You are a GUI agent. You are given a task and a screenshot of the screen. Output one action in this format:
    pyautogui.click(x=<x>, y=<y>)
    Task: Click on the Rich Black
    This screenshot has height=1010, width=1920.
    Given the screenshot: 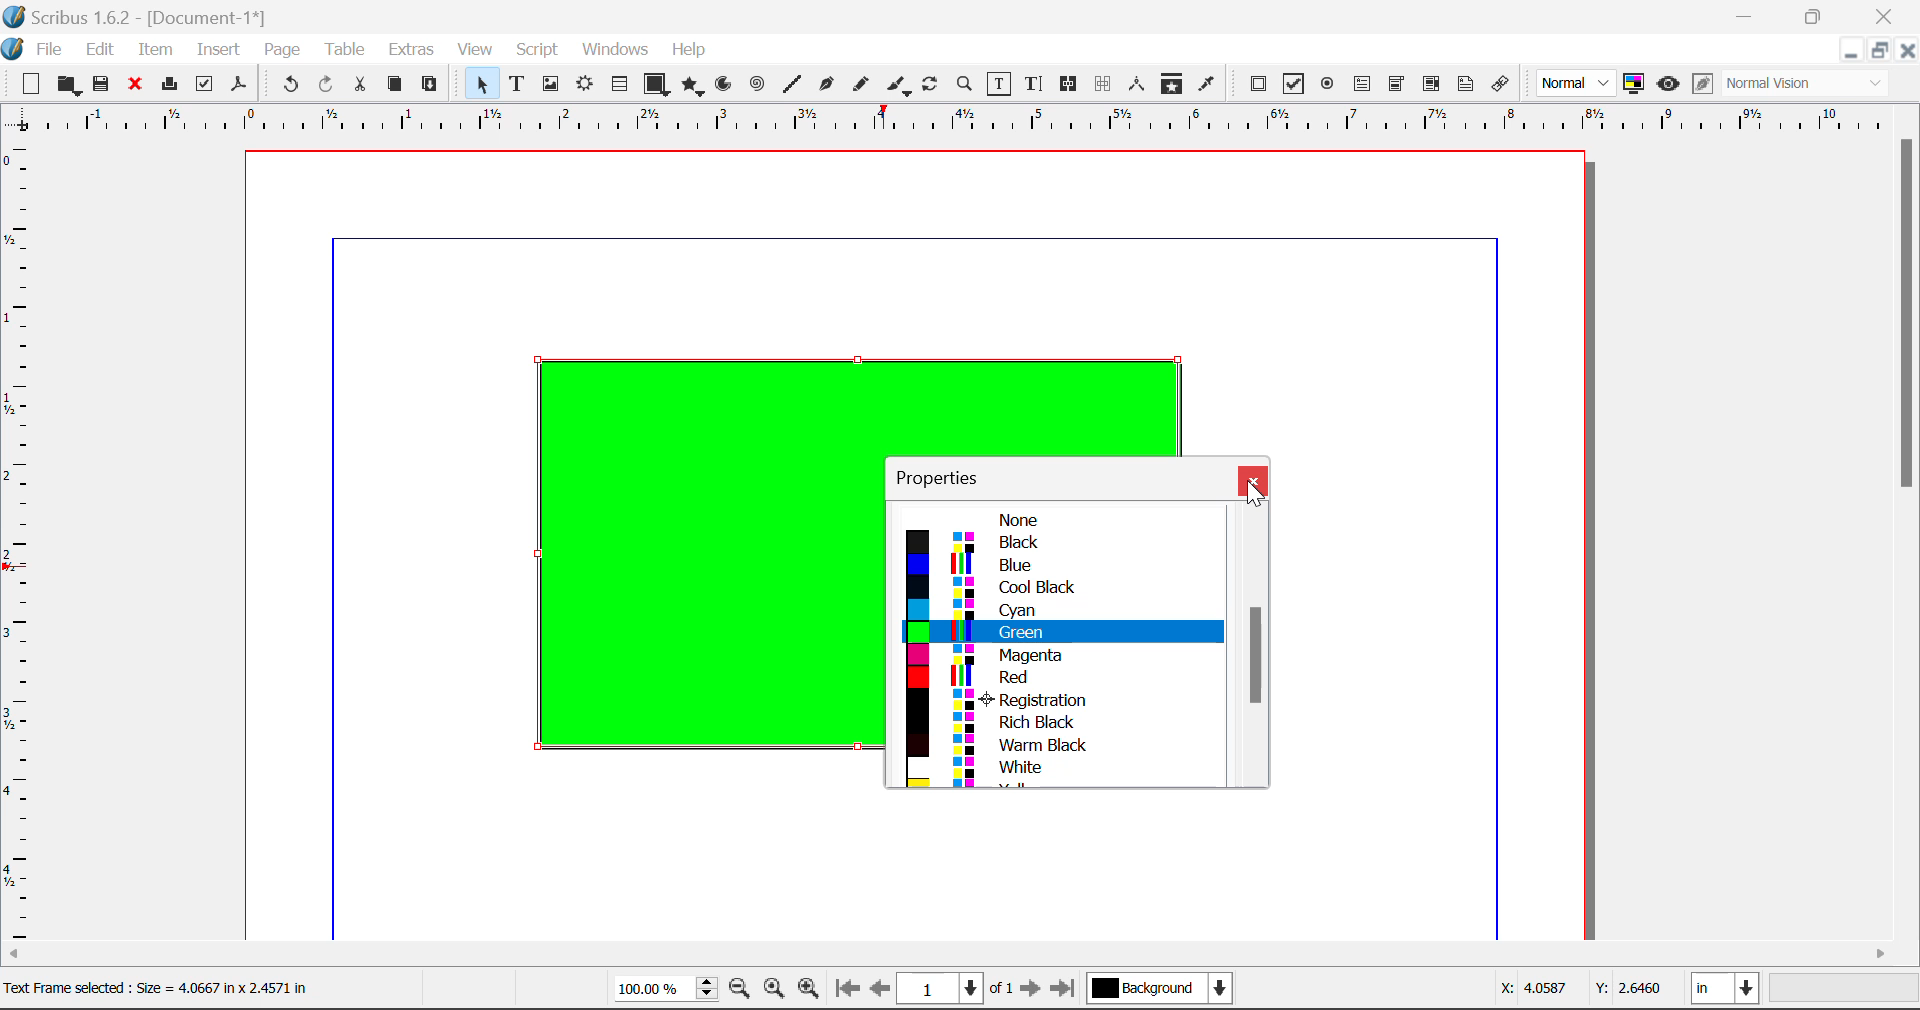 What is the action you would take?
    pyautogui.click(x=1055, y=720)
    